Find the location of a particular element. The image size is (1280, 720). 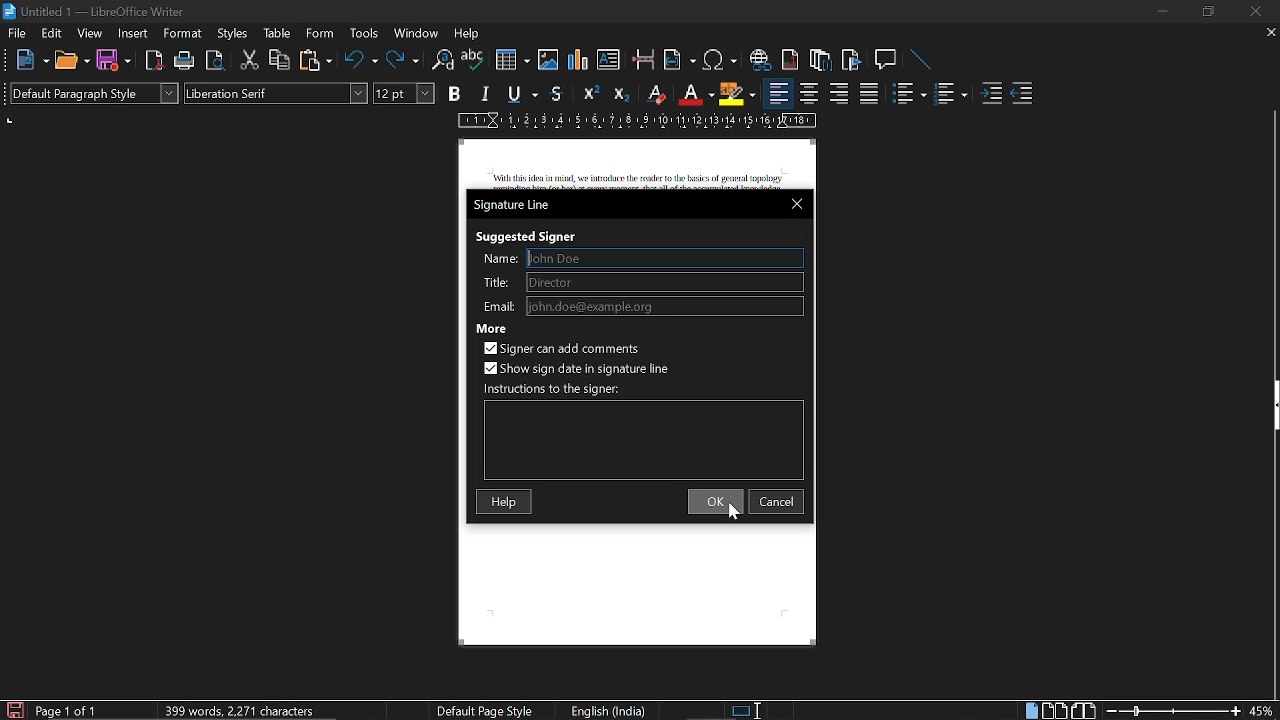

align left is located at coordinates (779, 92).